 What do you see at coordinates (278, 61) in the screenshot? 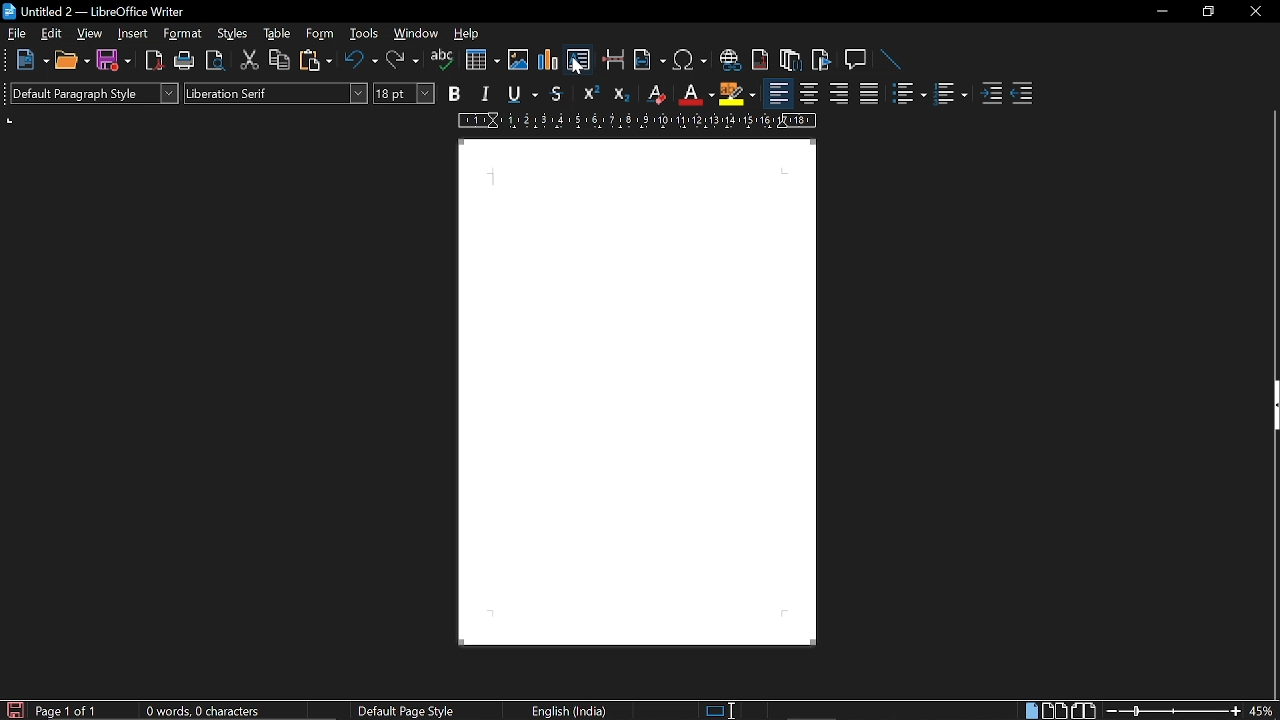
I see `copy` at bounding box center [278, 61].